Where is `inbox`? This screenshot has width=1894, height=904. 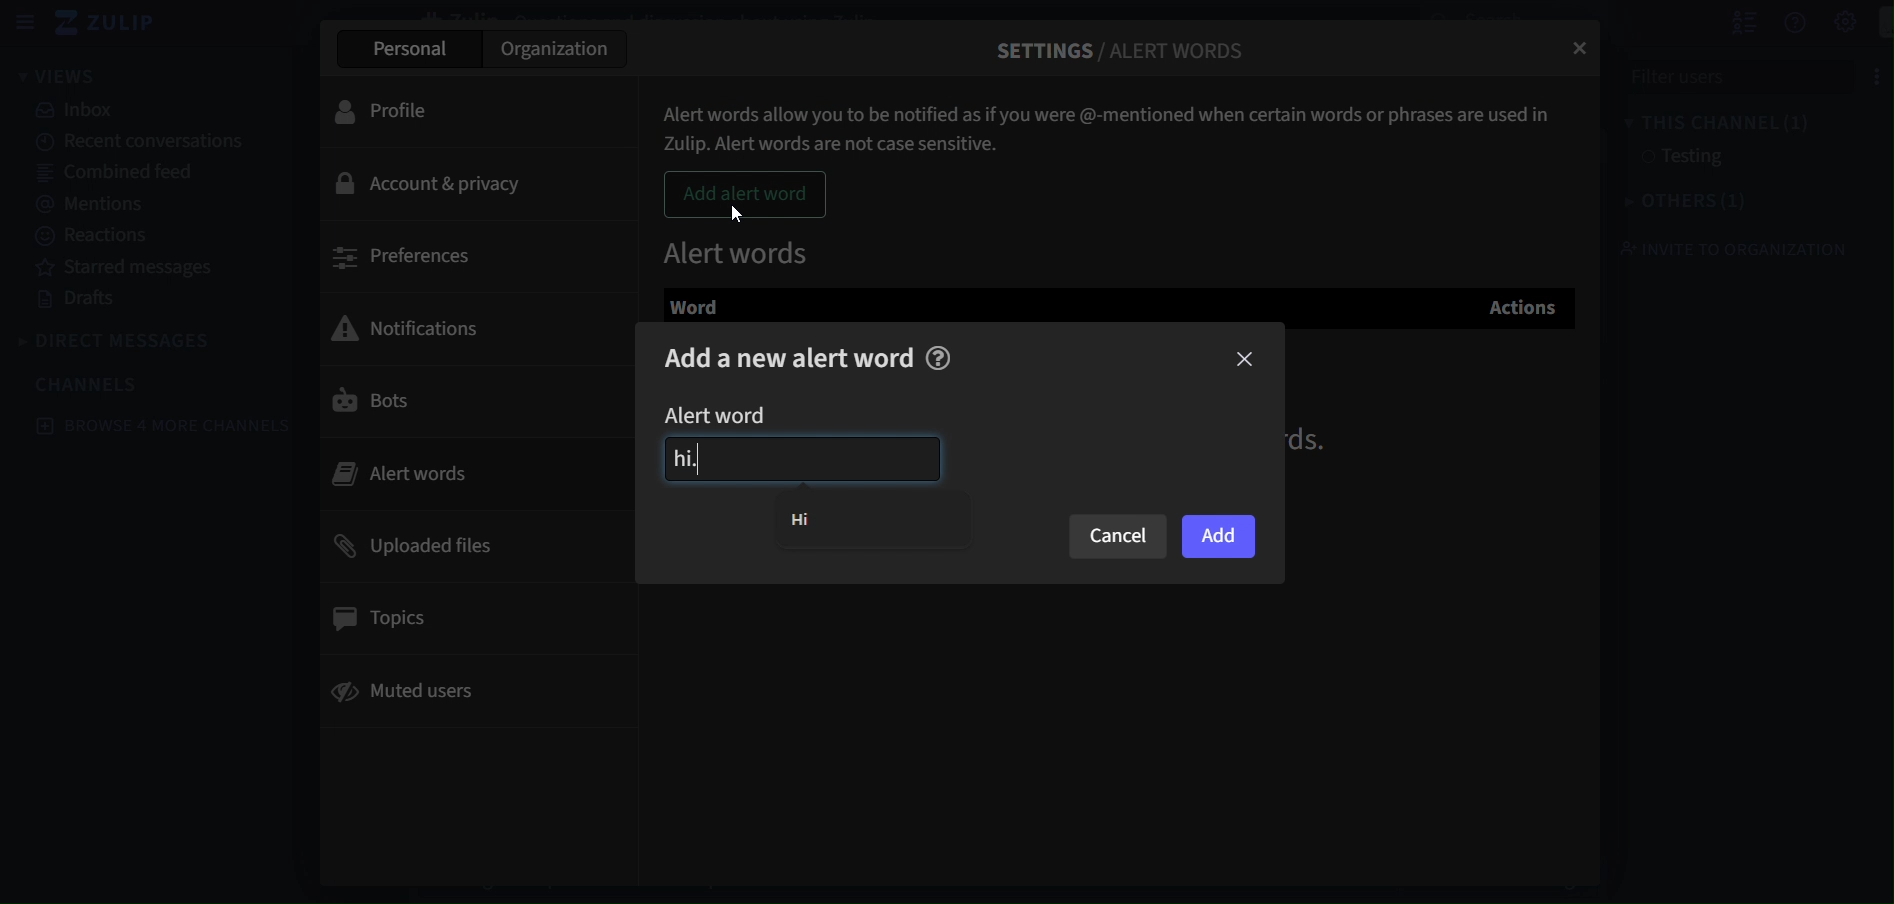
inbox is located at coordinates (77, 112).